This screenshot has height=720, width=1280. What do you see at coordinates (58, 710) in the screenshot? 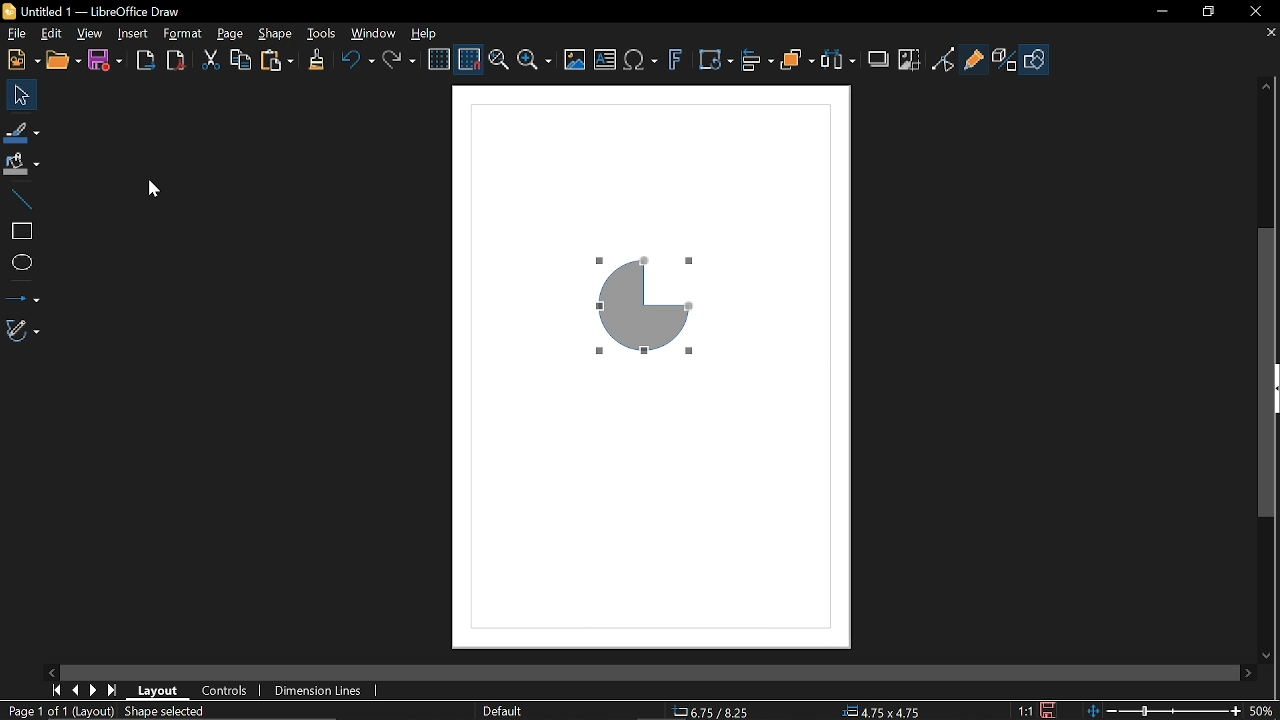
I see `Page 1 of 1 (Layout)` at bounding box center [58, 710].